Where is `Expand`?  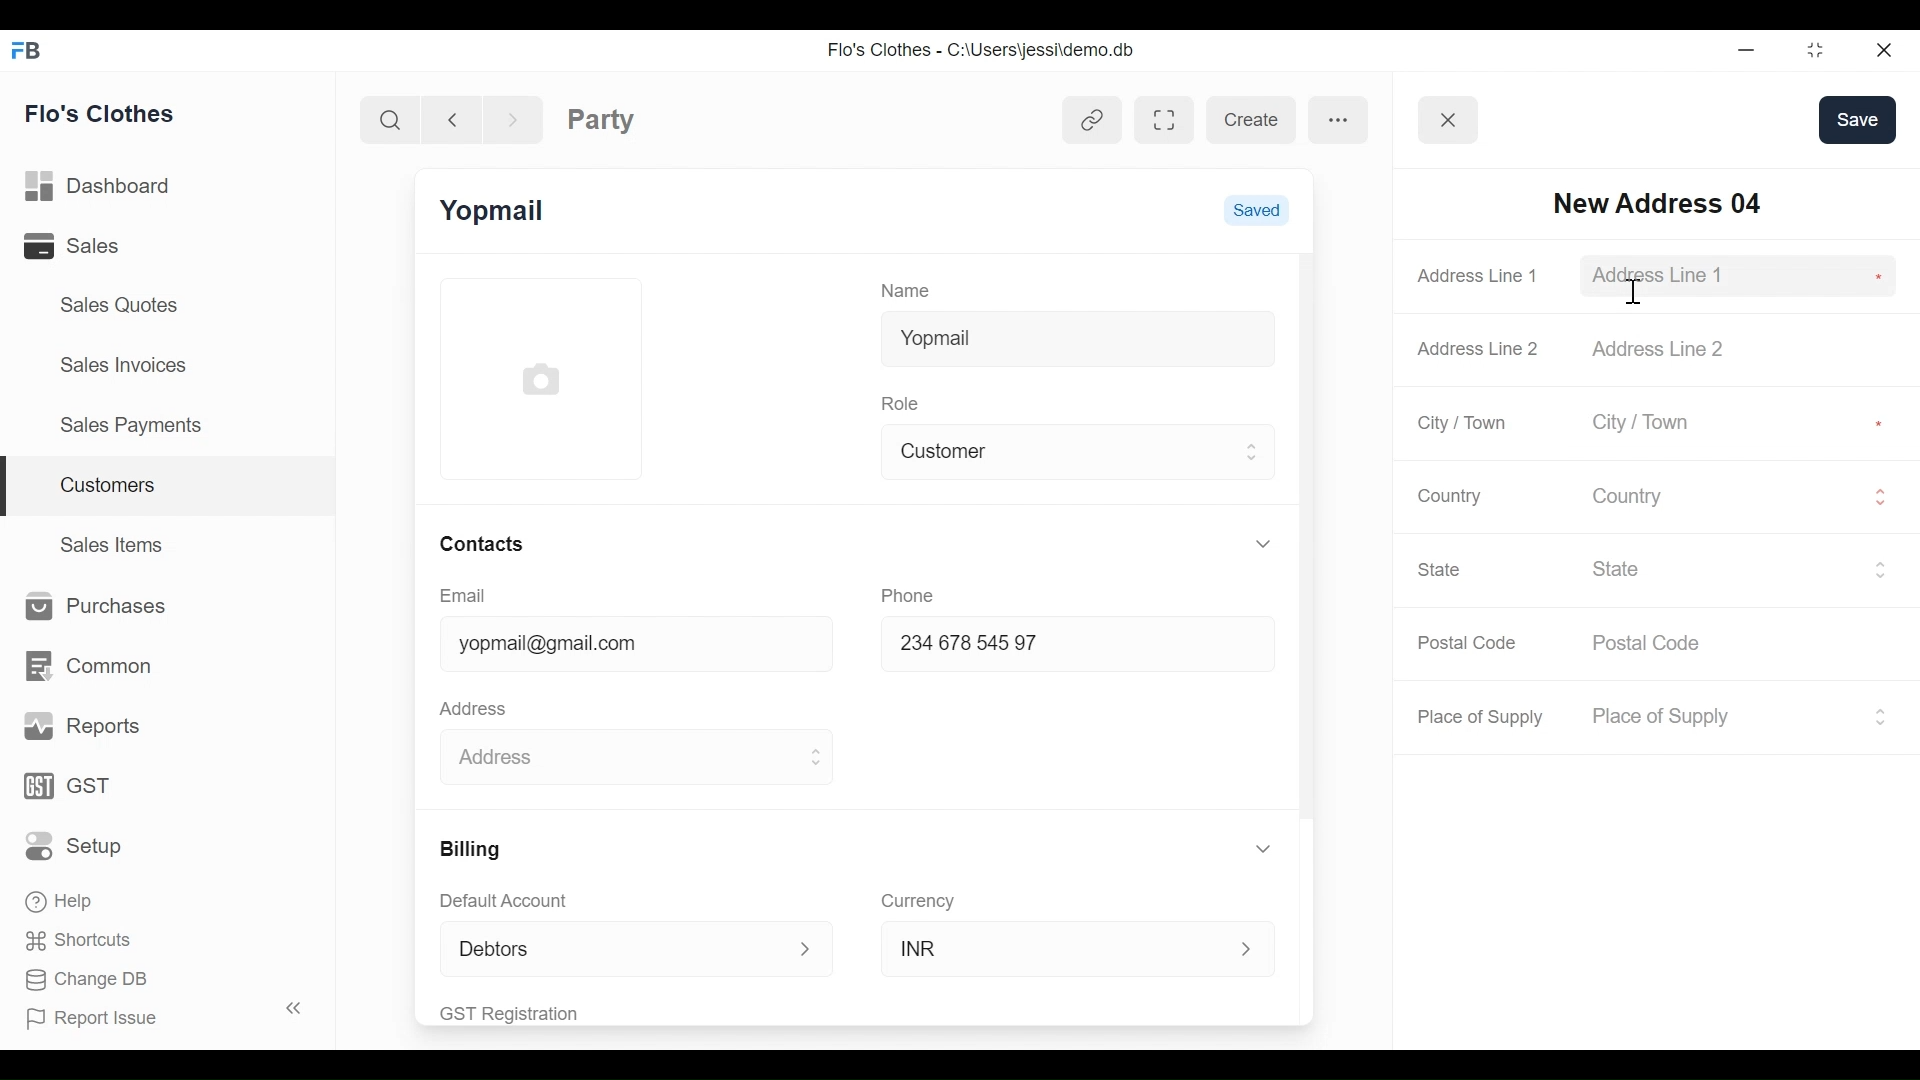 Expand is located at coordinates (1880, 569).